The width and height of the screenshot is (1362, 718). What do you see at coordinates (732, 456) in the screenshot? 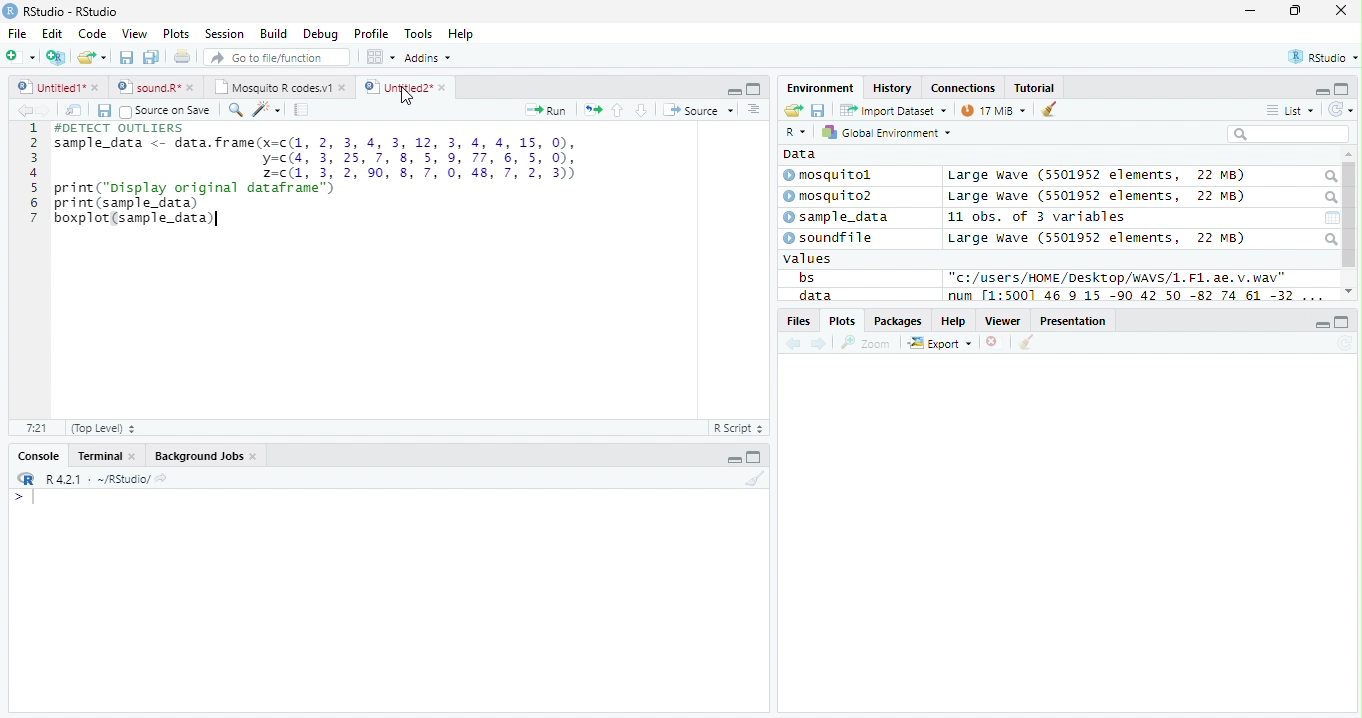
I see `minimize` at bounding box center [732, 456].